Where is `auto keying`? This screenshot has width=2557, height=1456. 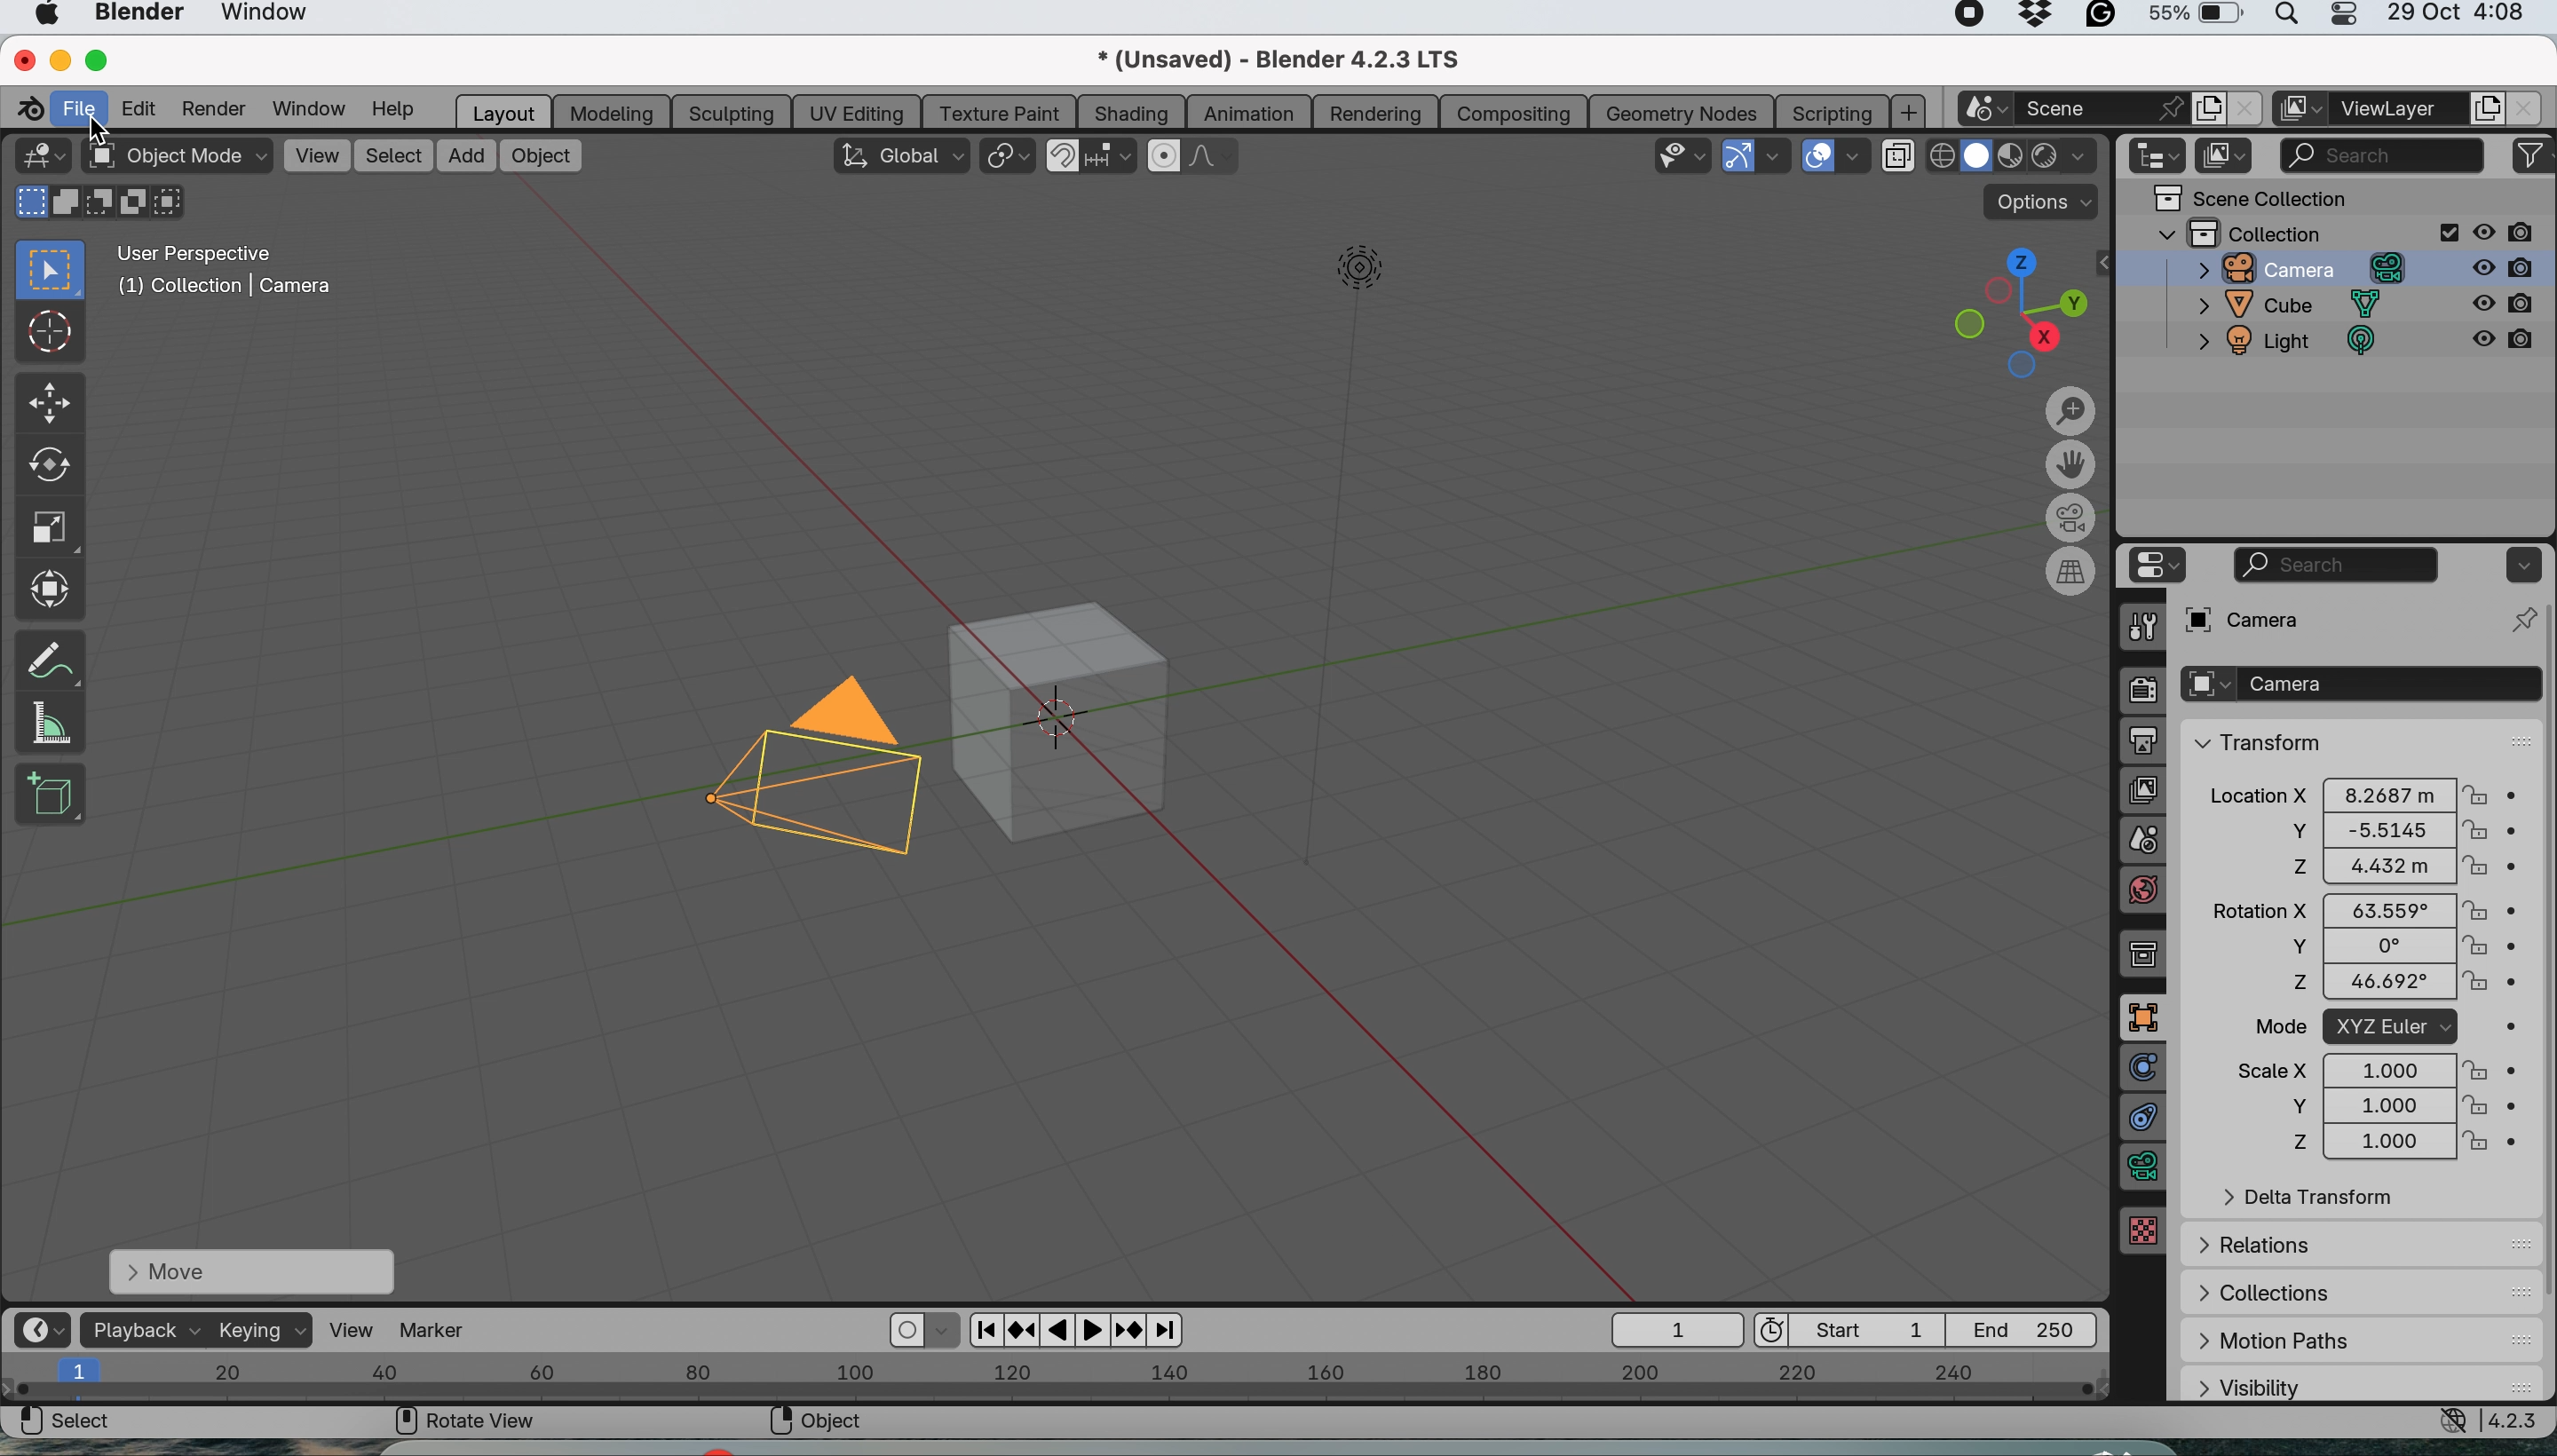 auto keying is located at coordinates (902, 1330).